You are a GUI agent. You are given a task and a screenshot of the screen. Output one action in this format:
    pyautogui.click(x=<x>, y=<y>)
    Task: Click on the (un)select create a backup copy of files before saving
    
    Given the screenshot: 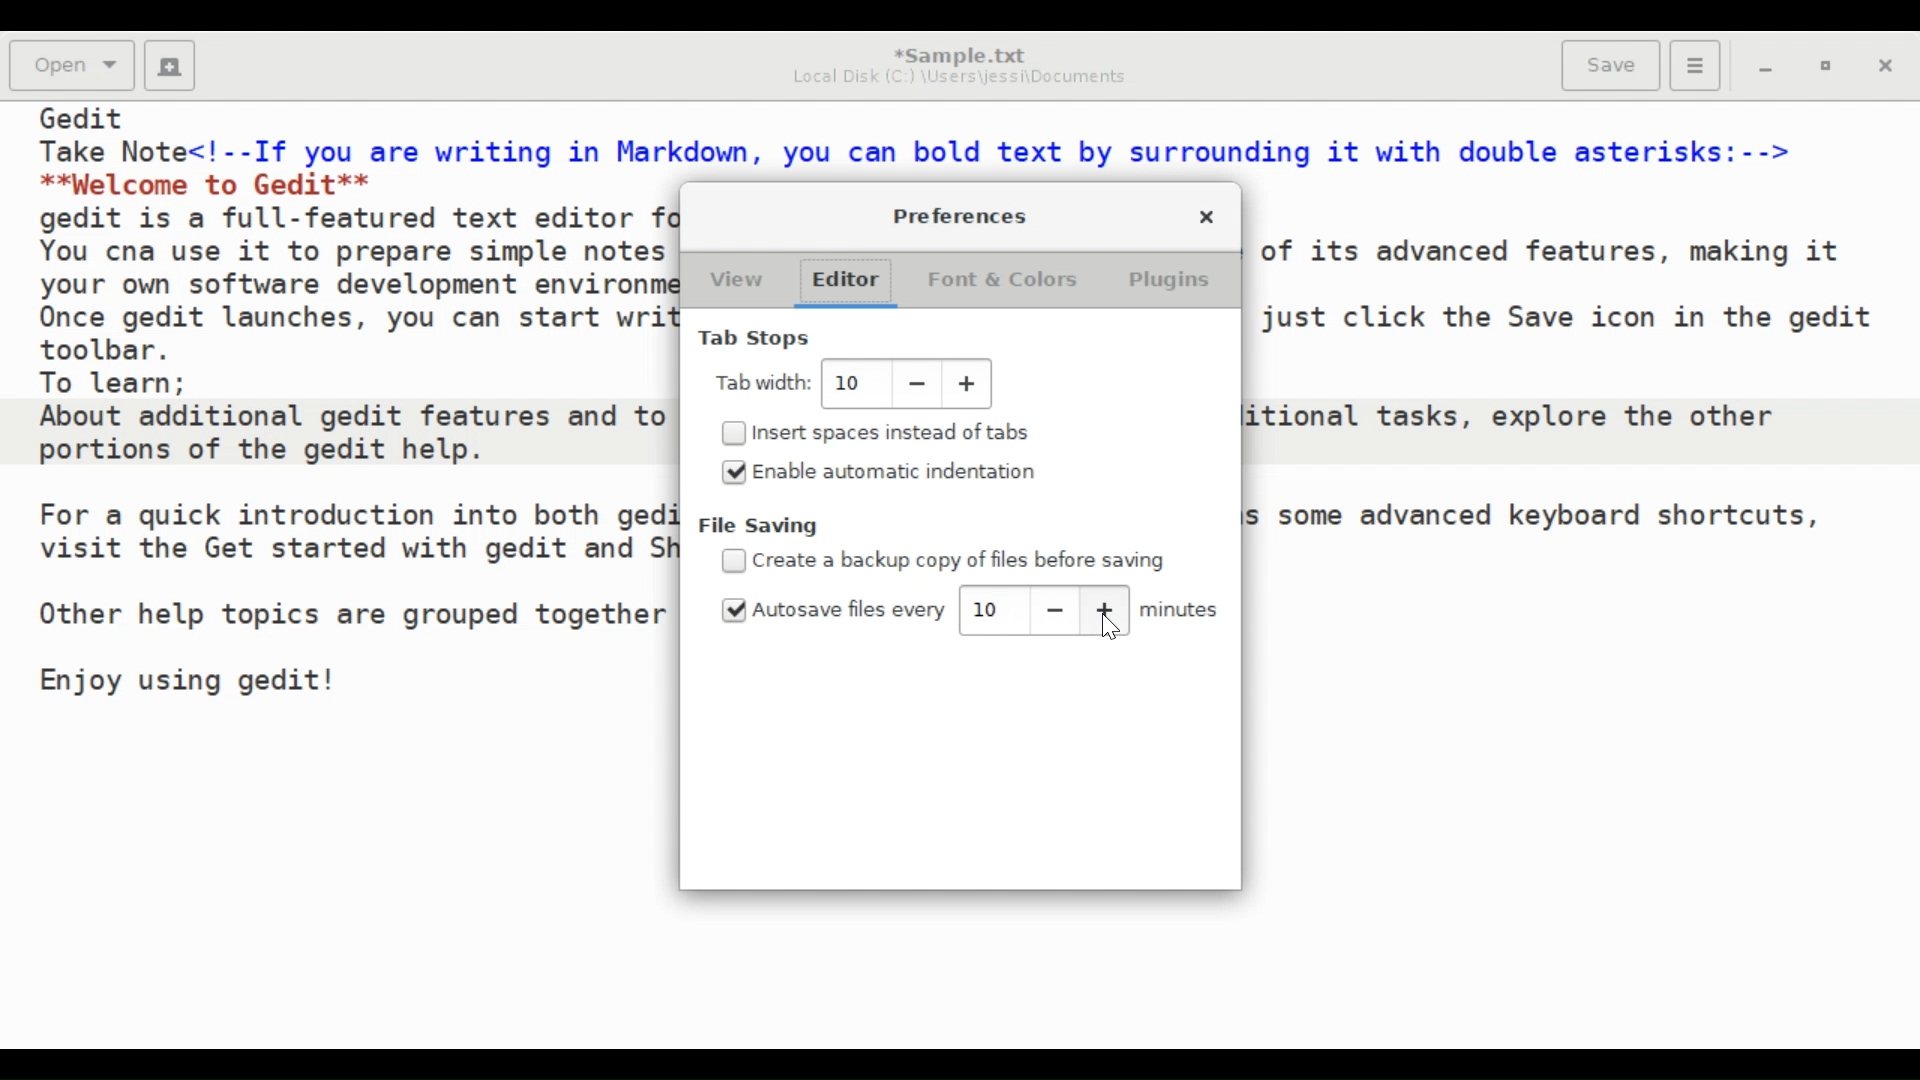 What is the action you would take?
    pyautogui.click(x=946, y=561)
    